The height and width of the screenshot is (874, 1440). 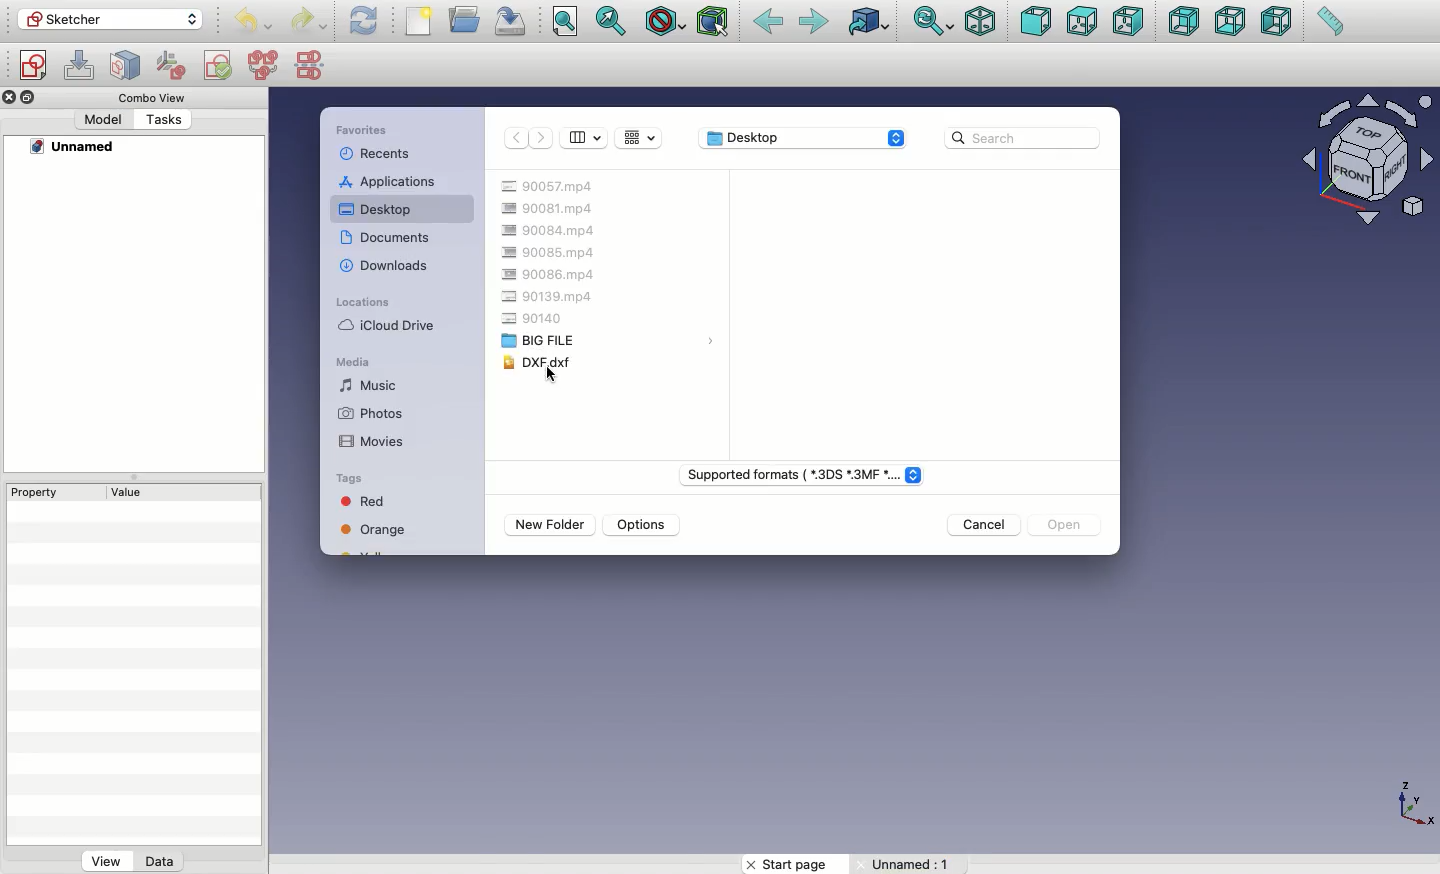 I want to click on Unnamed: 1, so click(x=913, y=864).